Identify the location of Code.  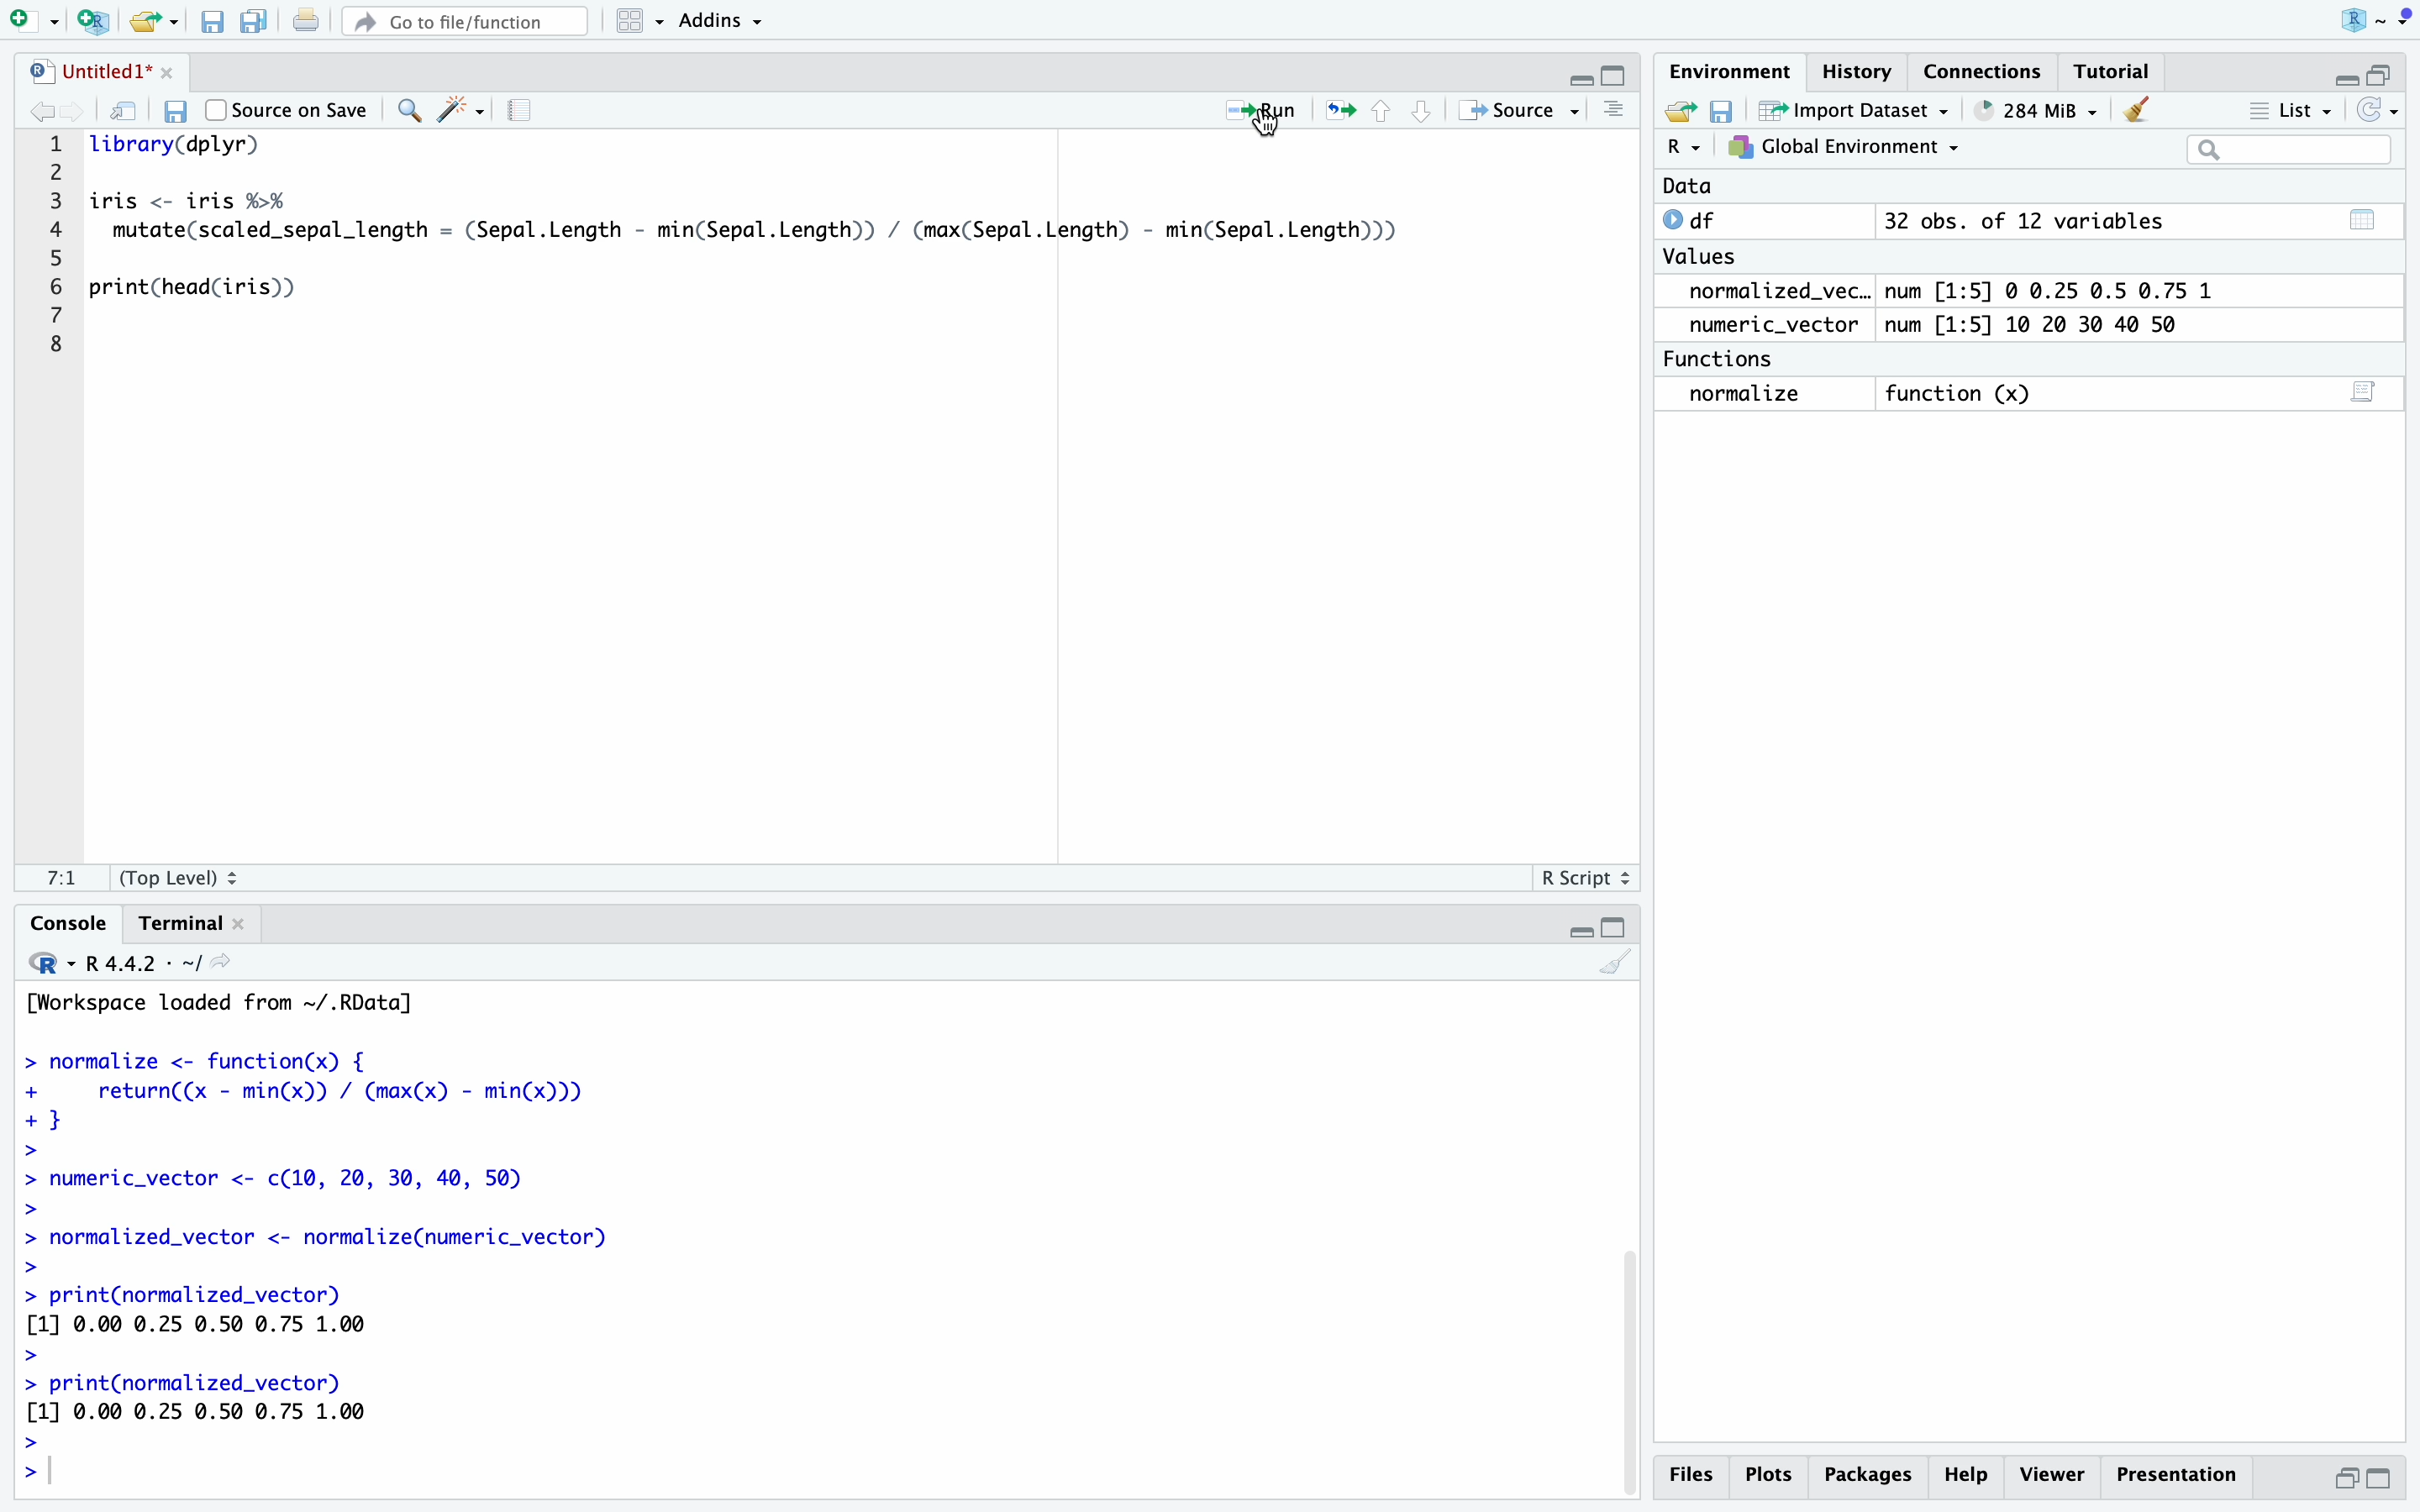
(411, 1254).